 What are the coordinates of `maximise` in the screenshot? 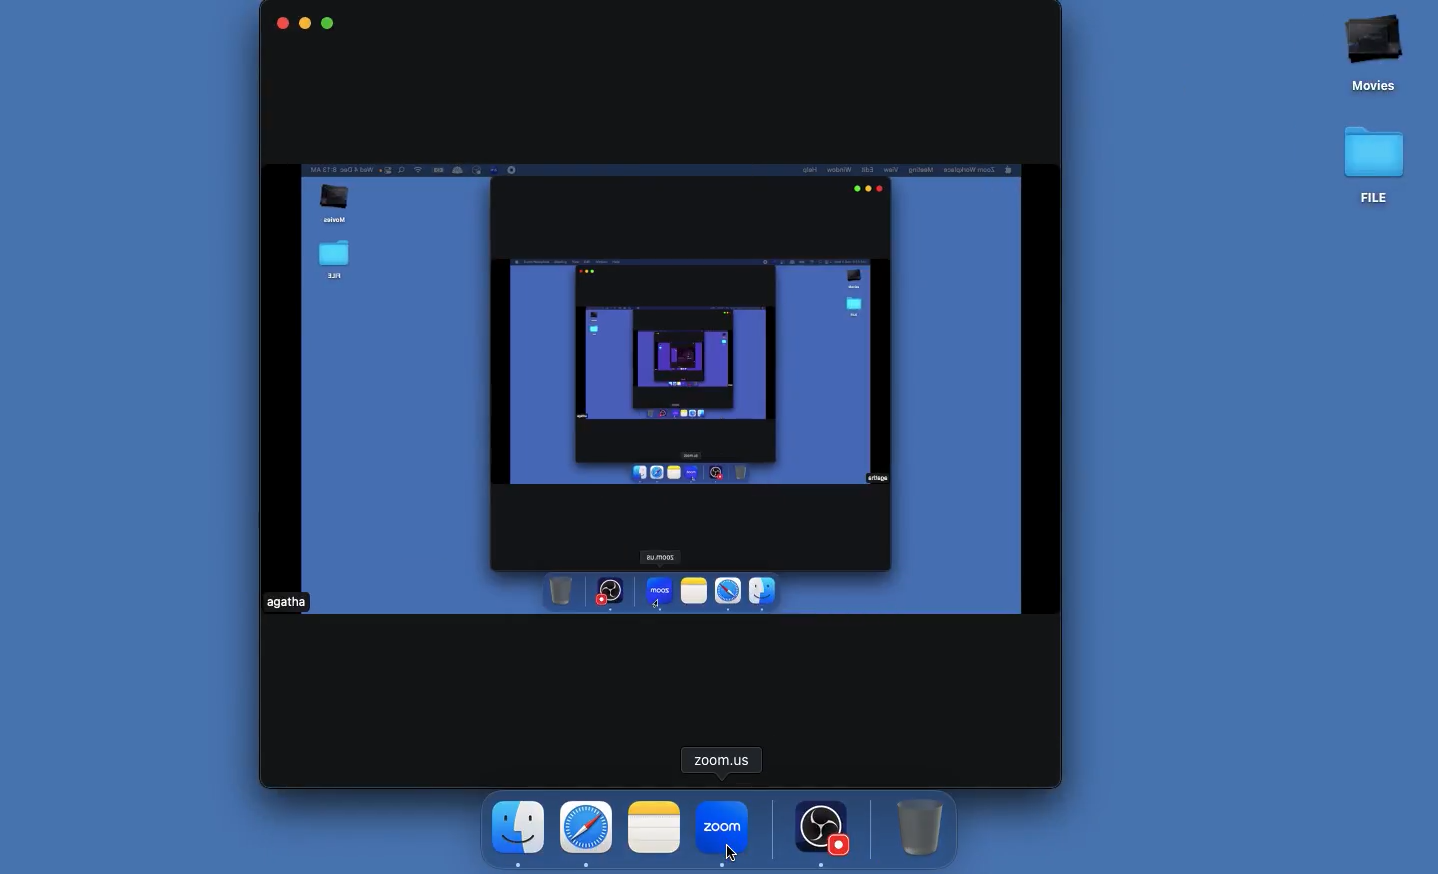 It's located at (331, 20).